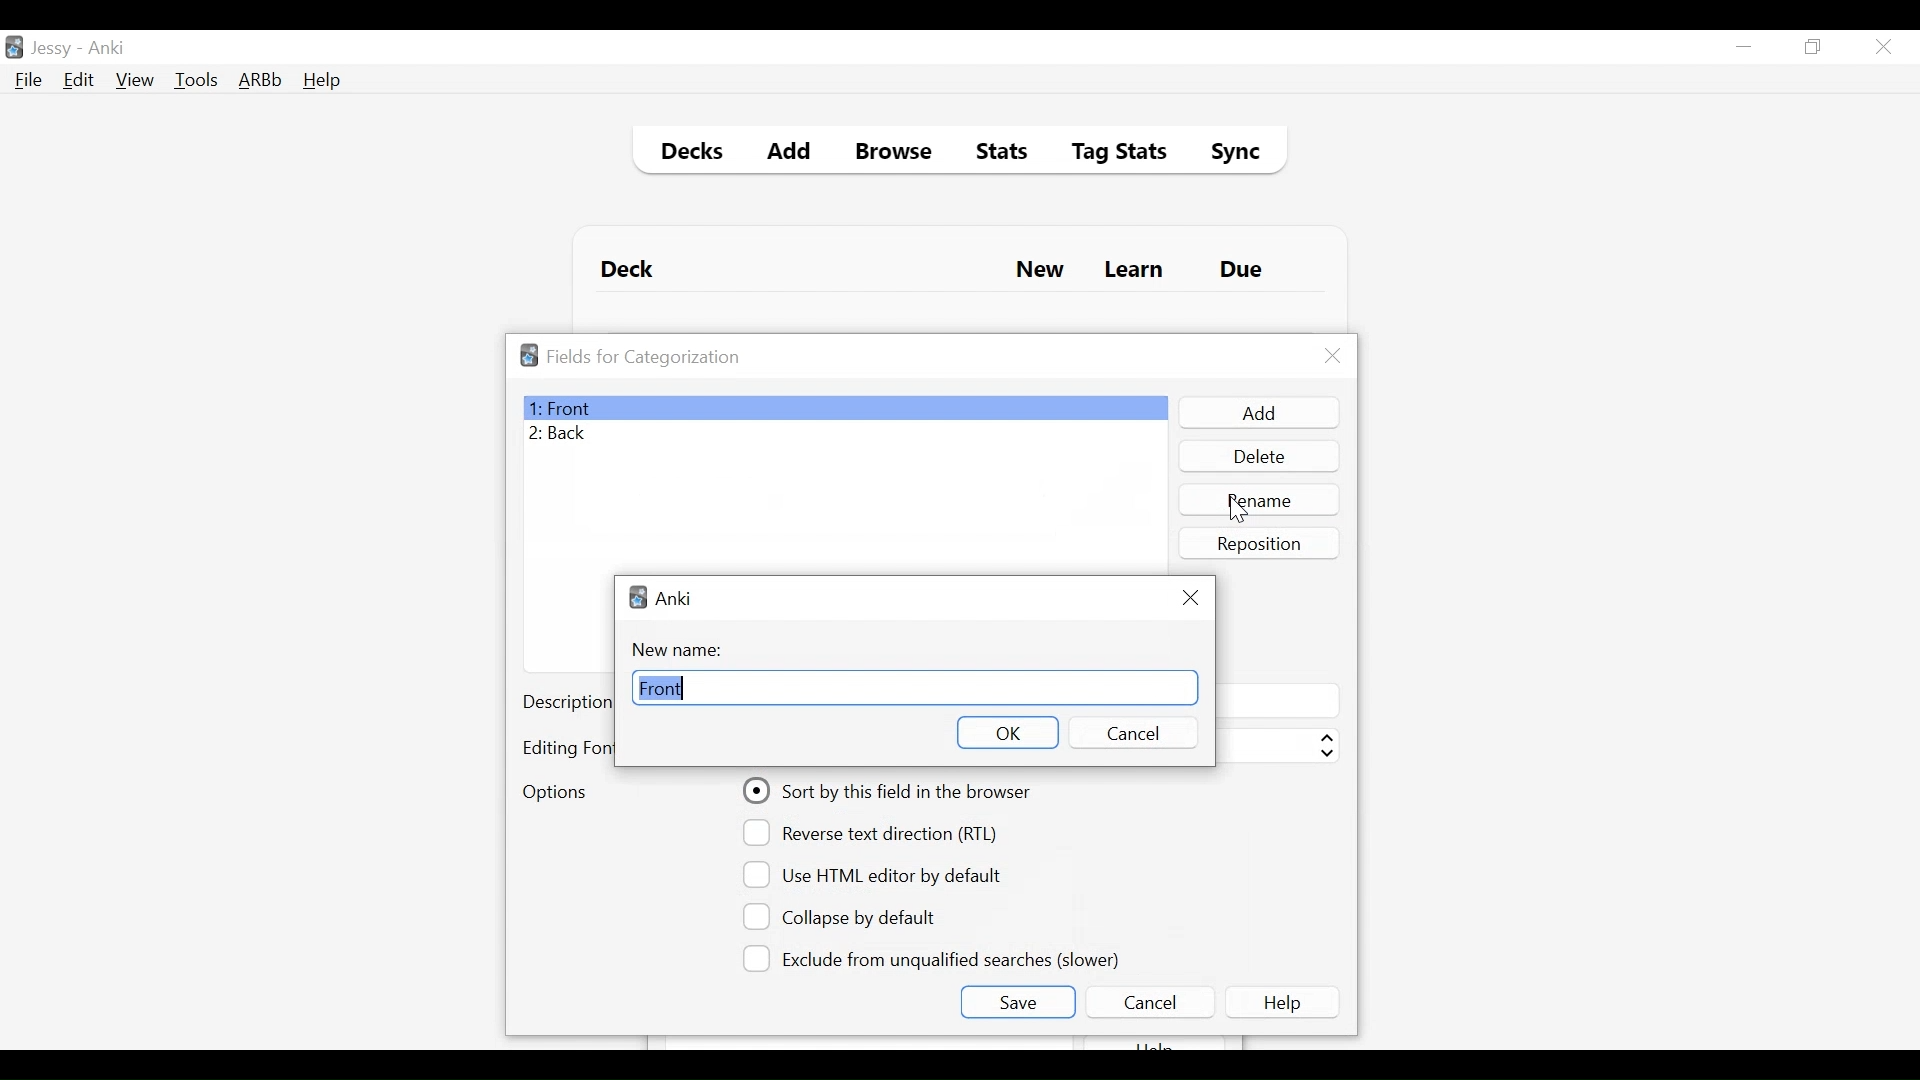  I want to click on Restore, so click(1814, 48).